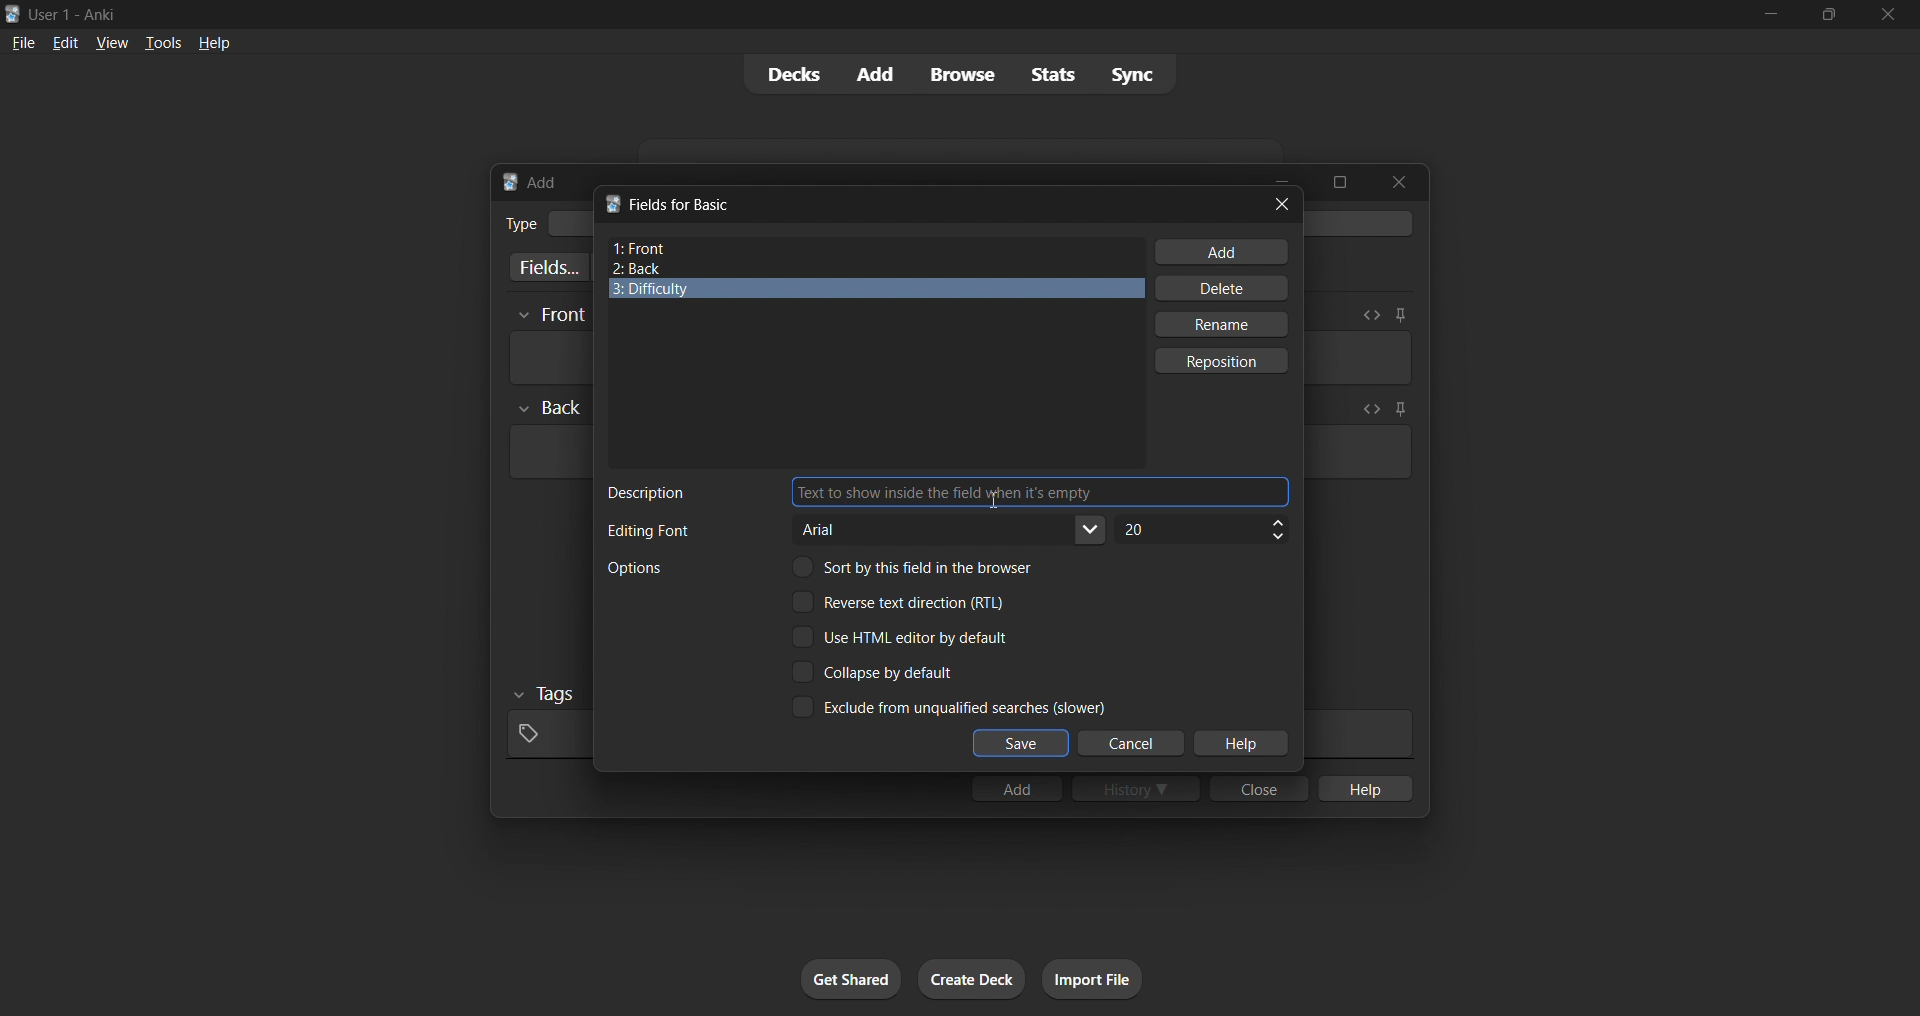 The height and width of the screenshot is (1016, 1920). Describe the element at coordinates (546, 735) in the screenshot. I see `card tags input` at that location.